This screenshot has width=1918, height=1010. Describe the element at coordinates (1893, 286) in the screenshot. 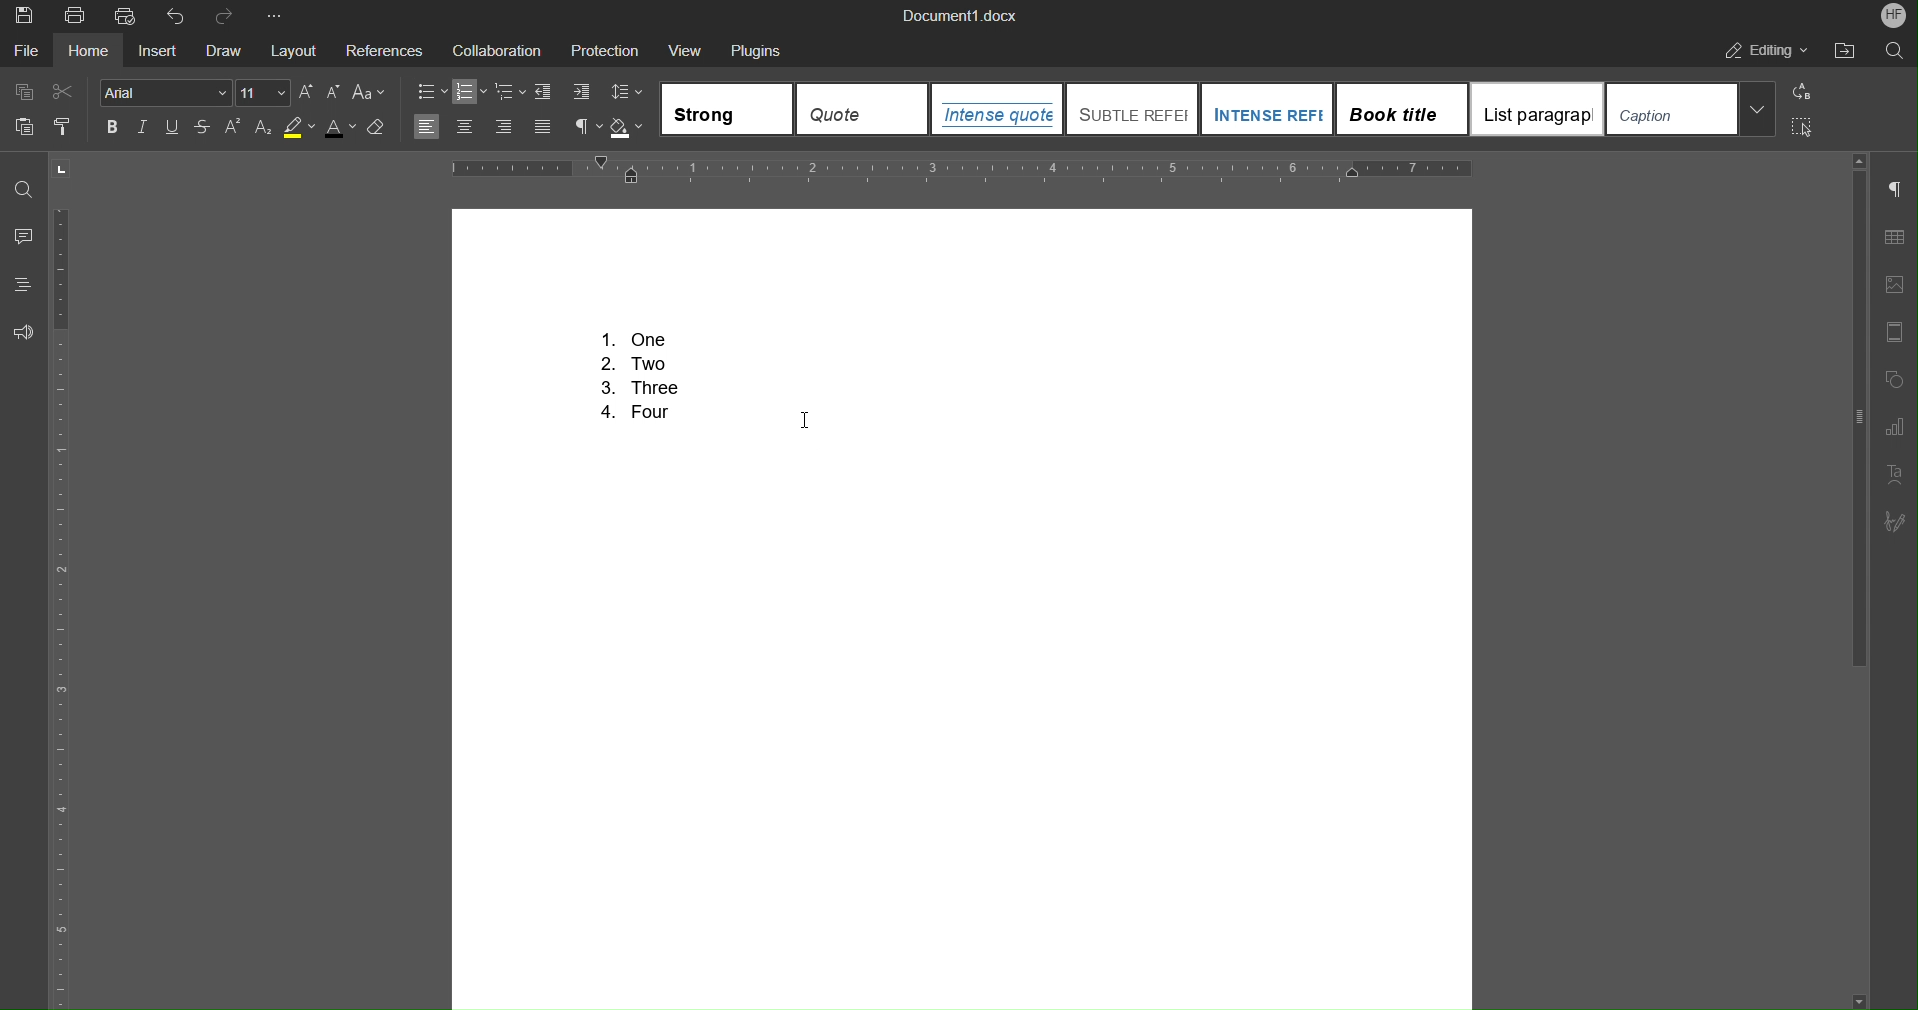

I see `Image Settings` at that location.